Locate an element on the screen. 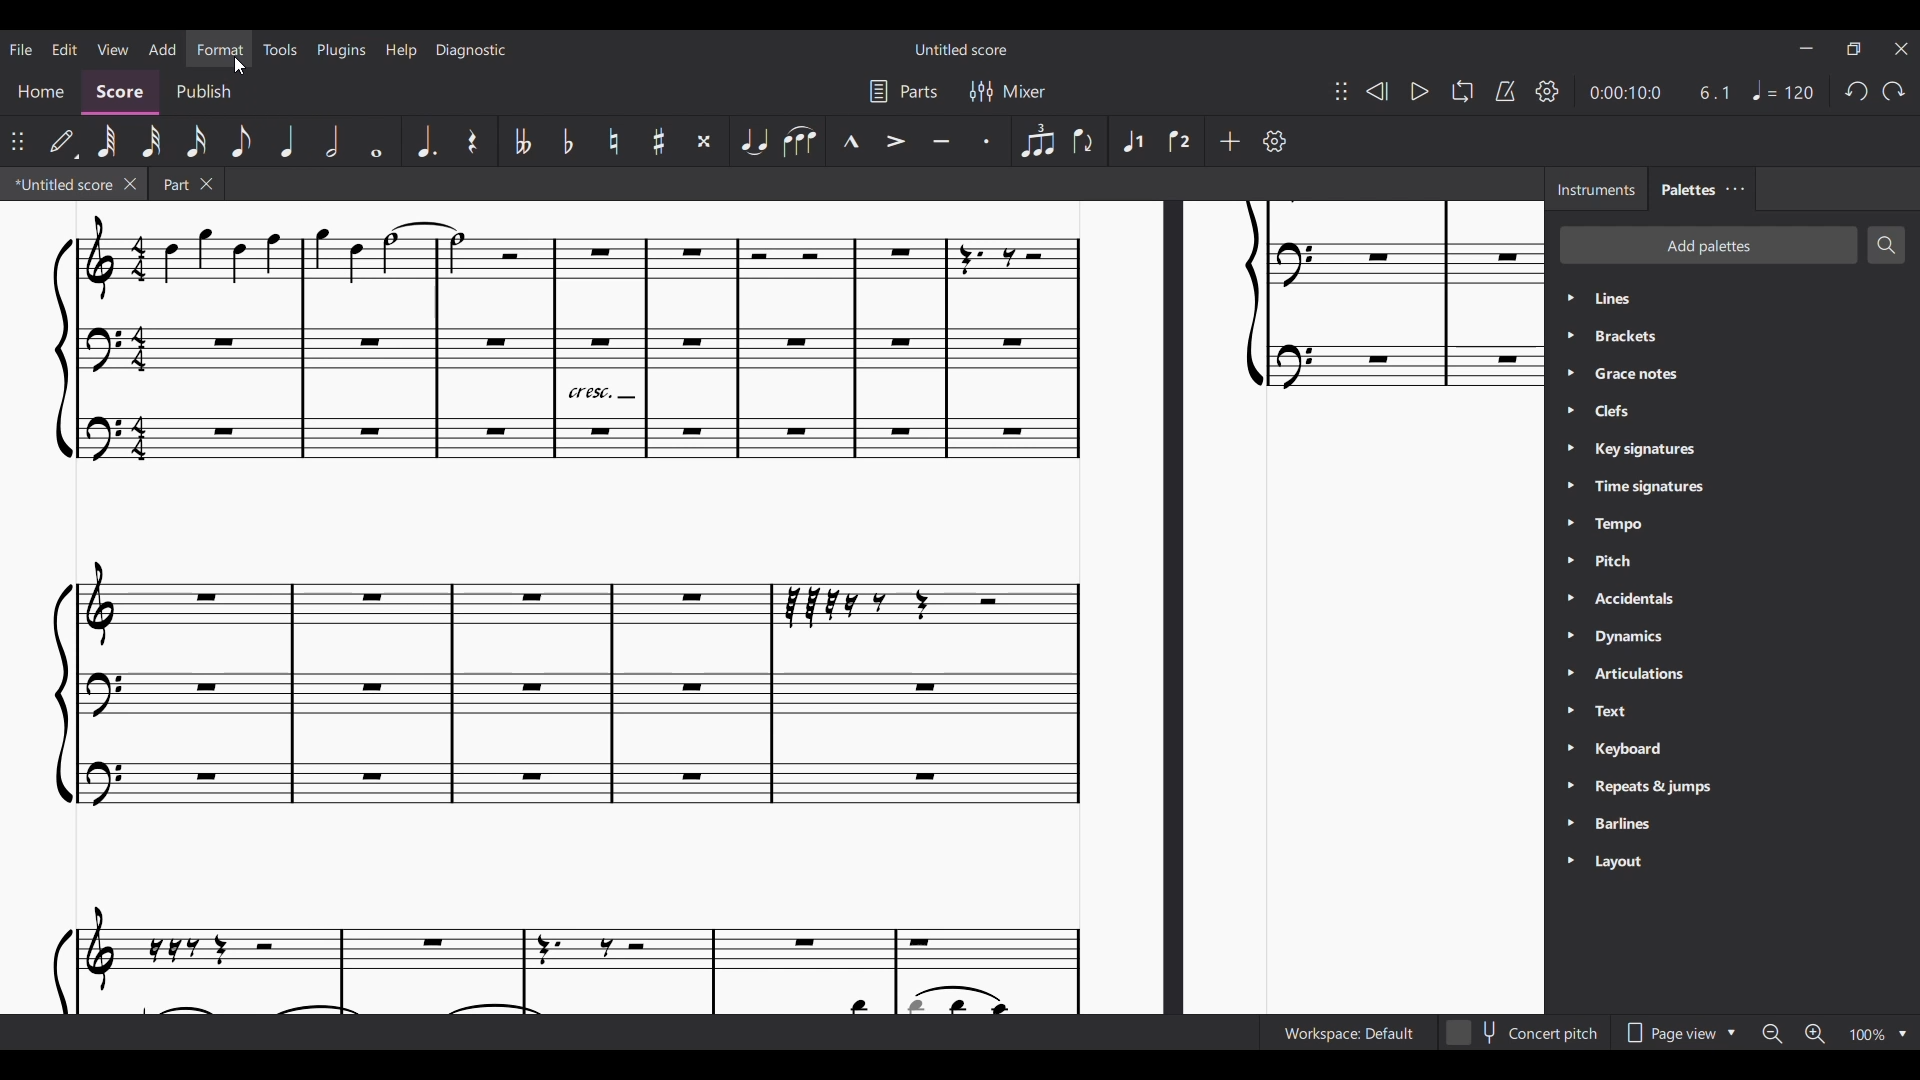 This screenshot has height=1080, width=1920. Publish section is located at coordinates (203, 92).